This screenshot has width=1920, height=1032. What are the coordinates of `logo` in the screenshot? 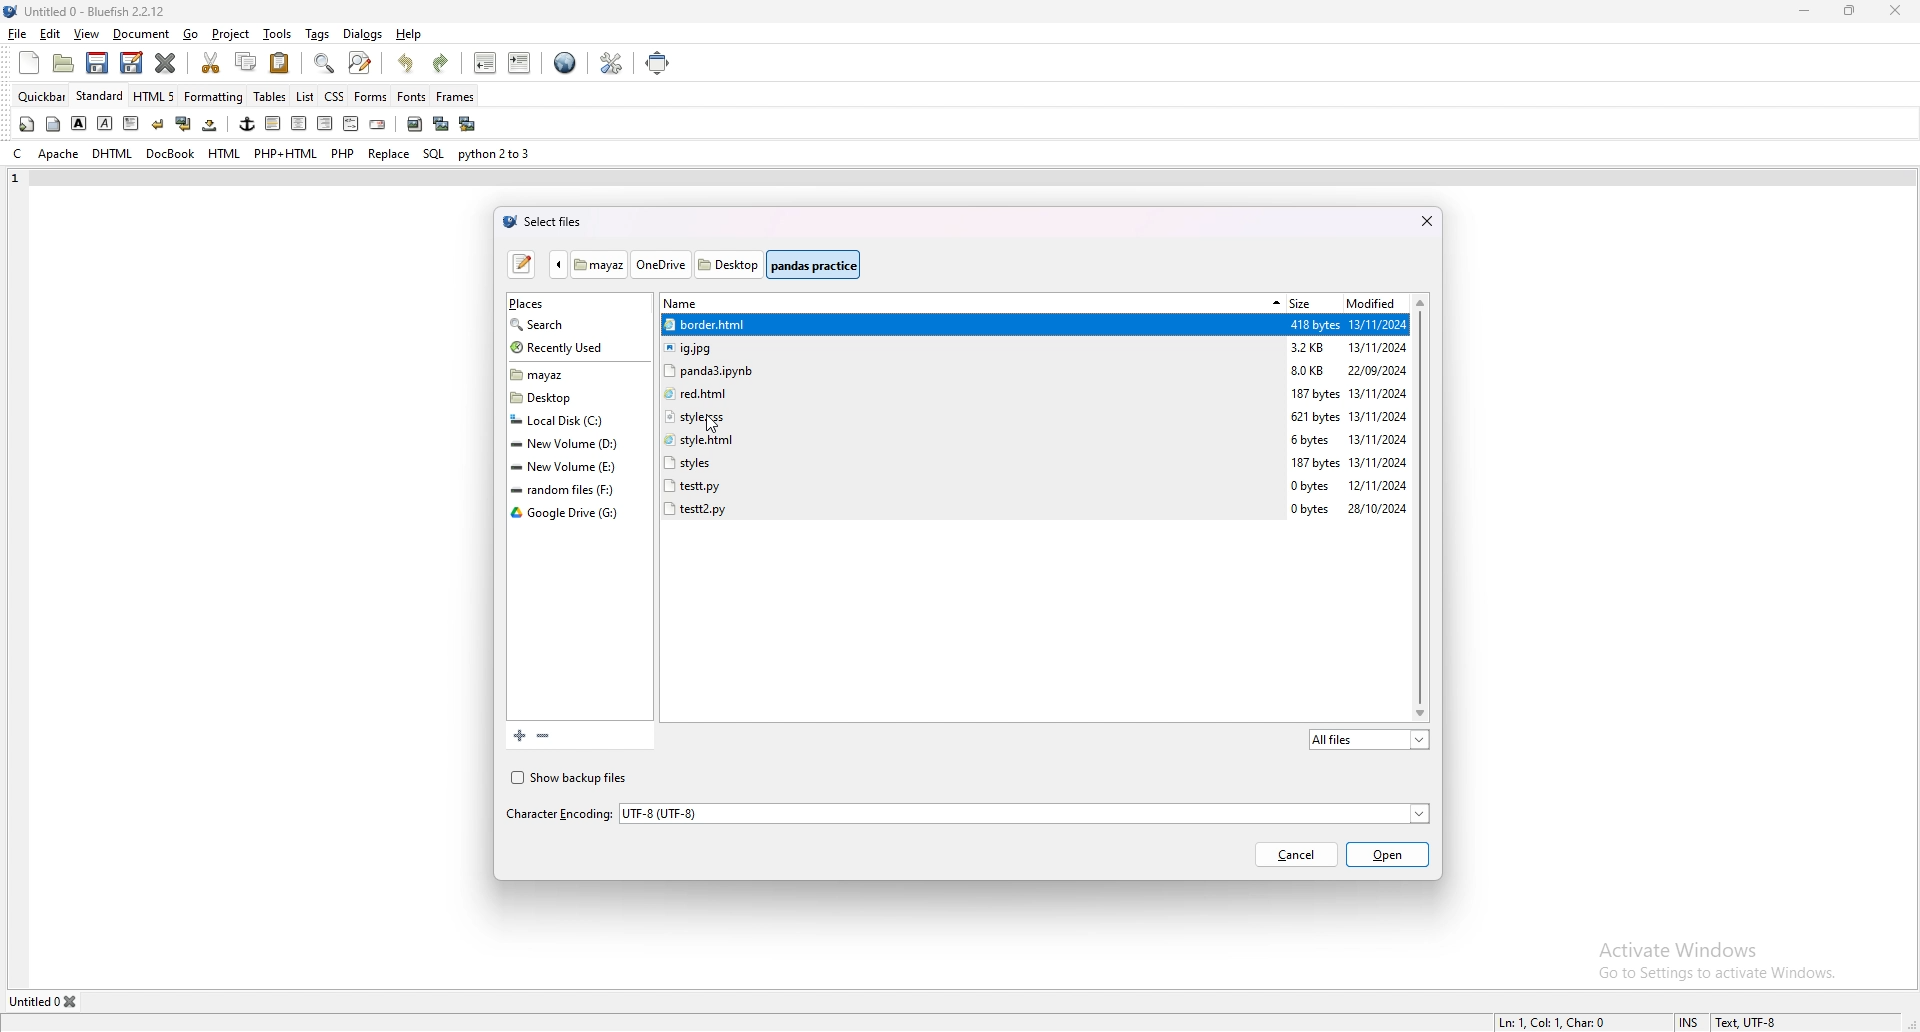 It's located at (14, 12).